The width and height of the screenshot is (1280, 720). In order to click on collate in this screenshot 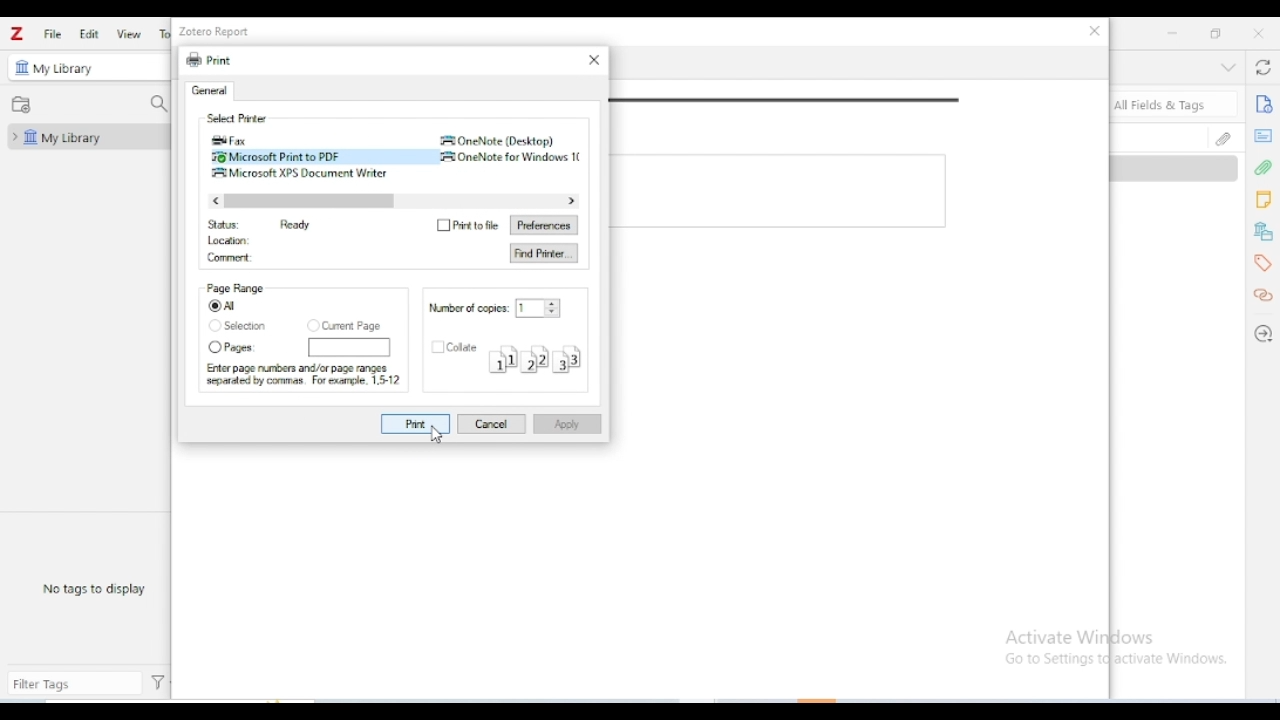, I will do `click(462, 348)`.